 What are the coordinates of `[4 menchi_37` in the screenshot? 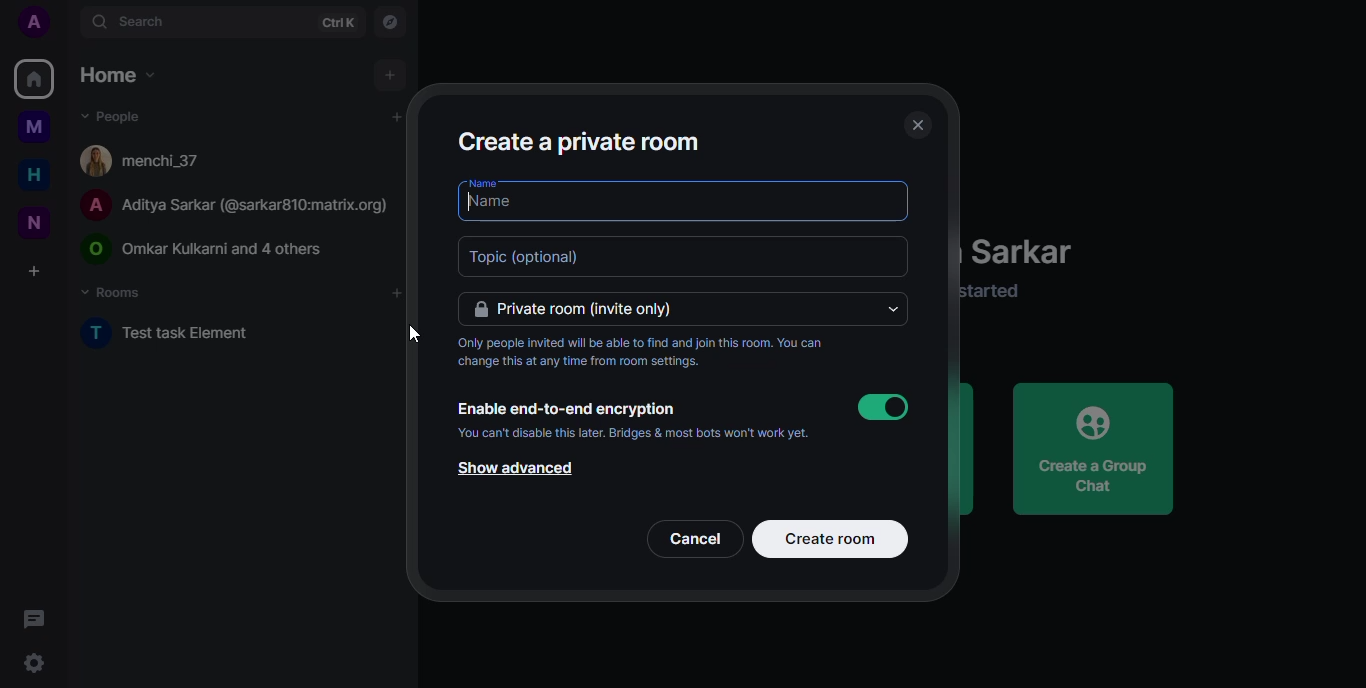 It's located at (146, 159).